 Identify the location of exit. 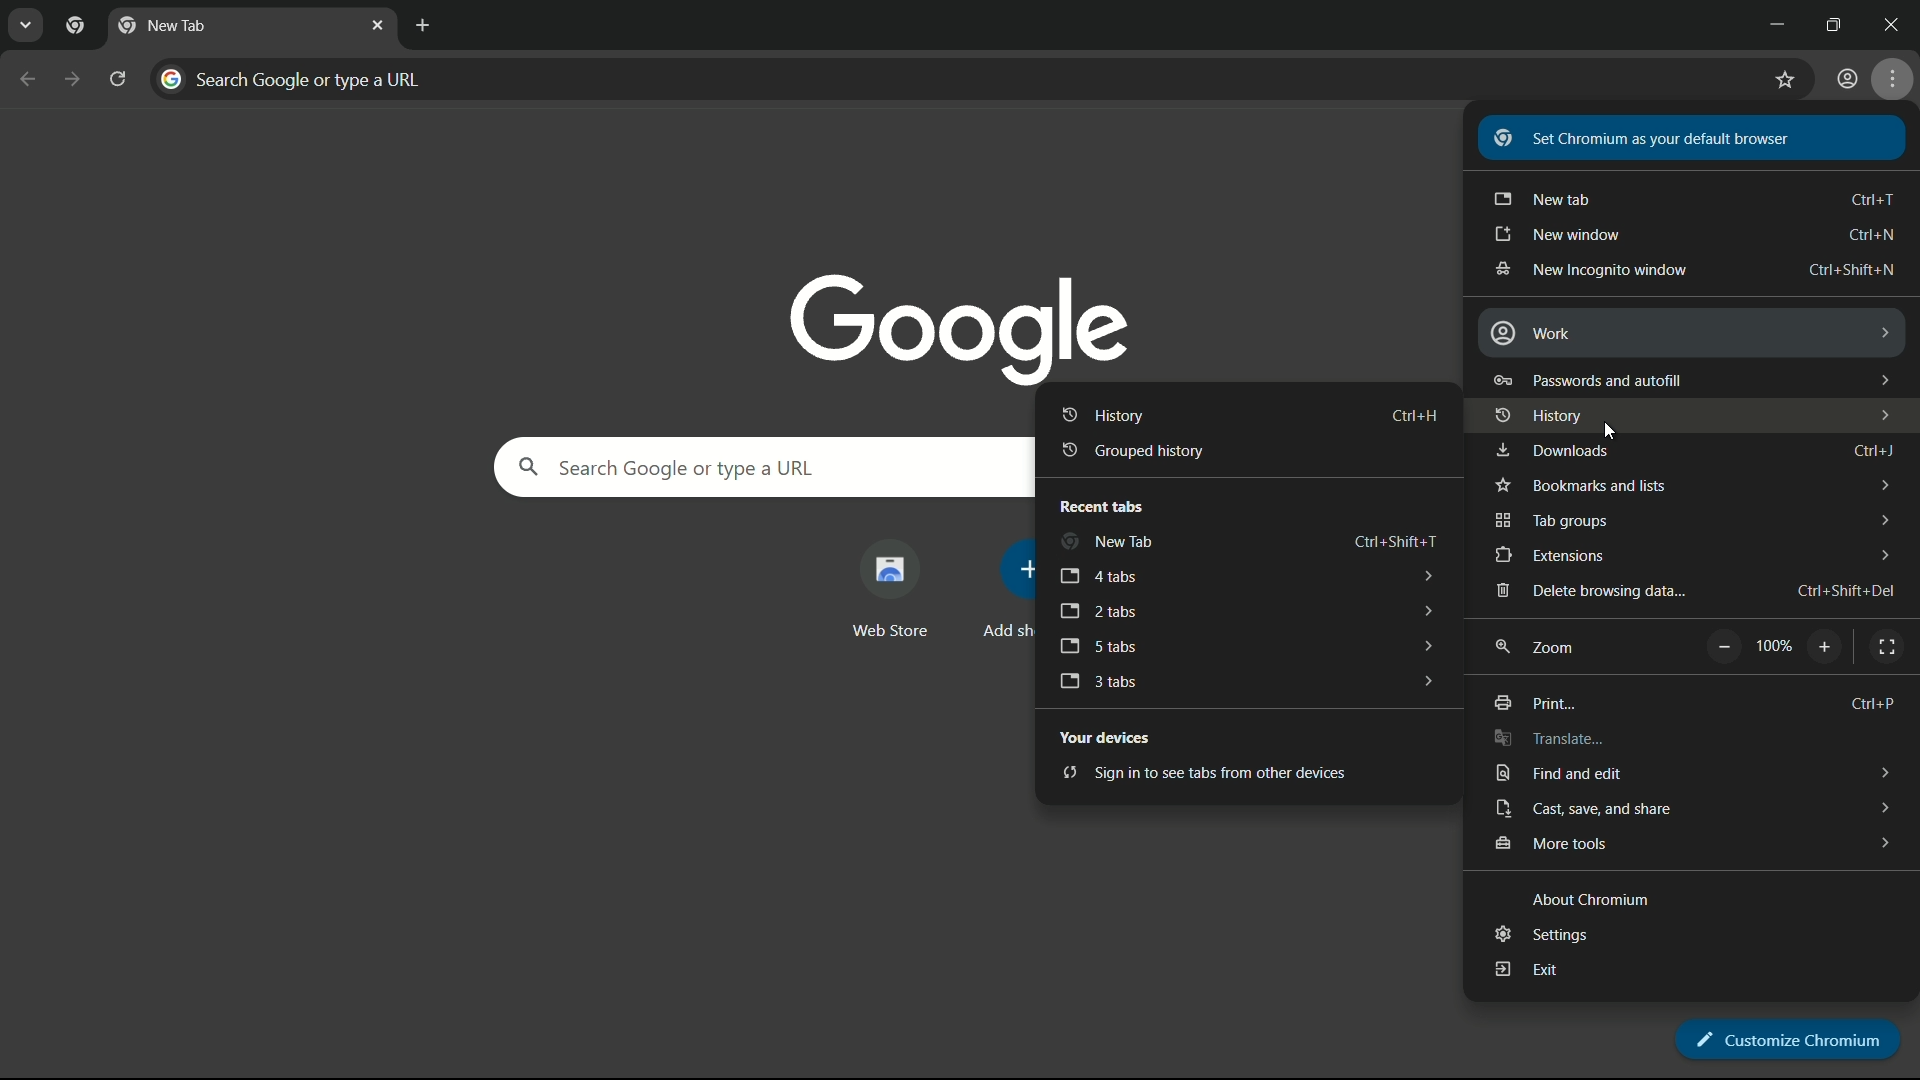
(1527, 970).